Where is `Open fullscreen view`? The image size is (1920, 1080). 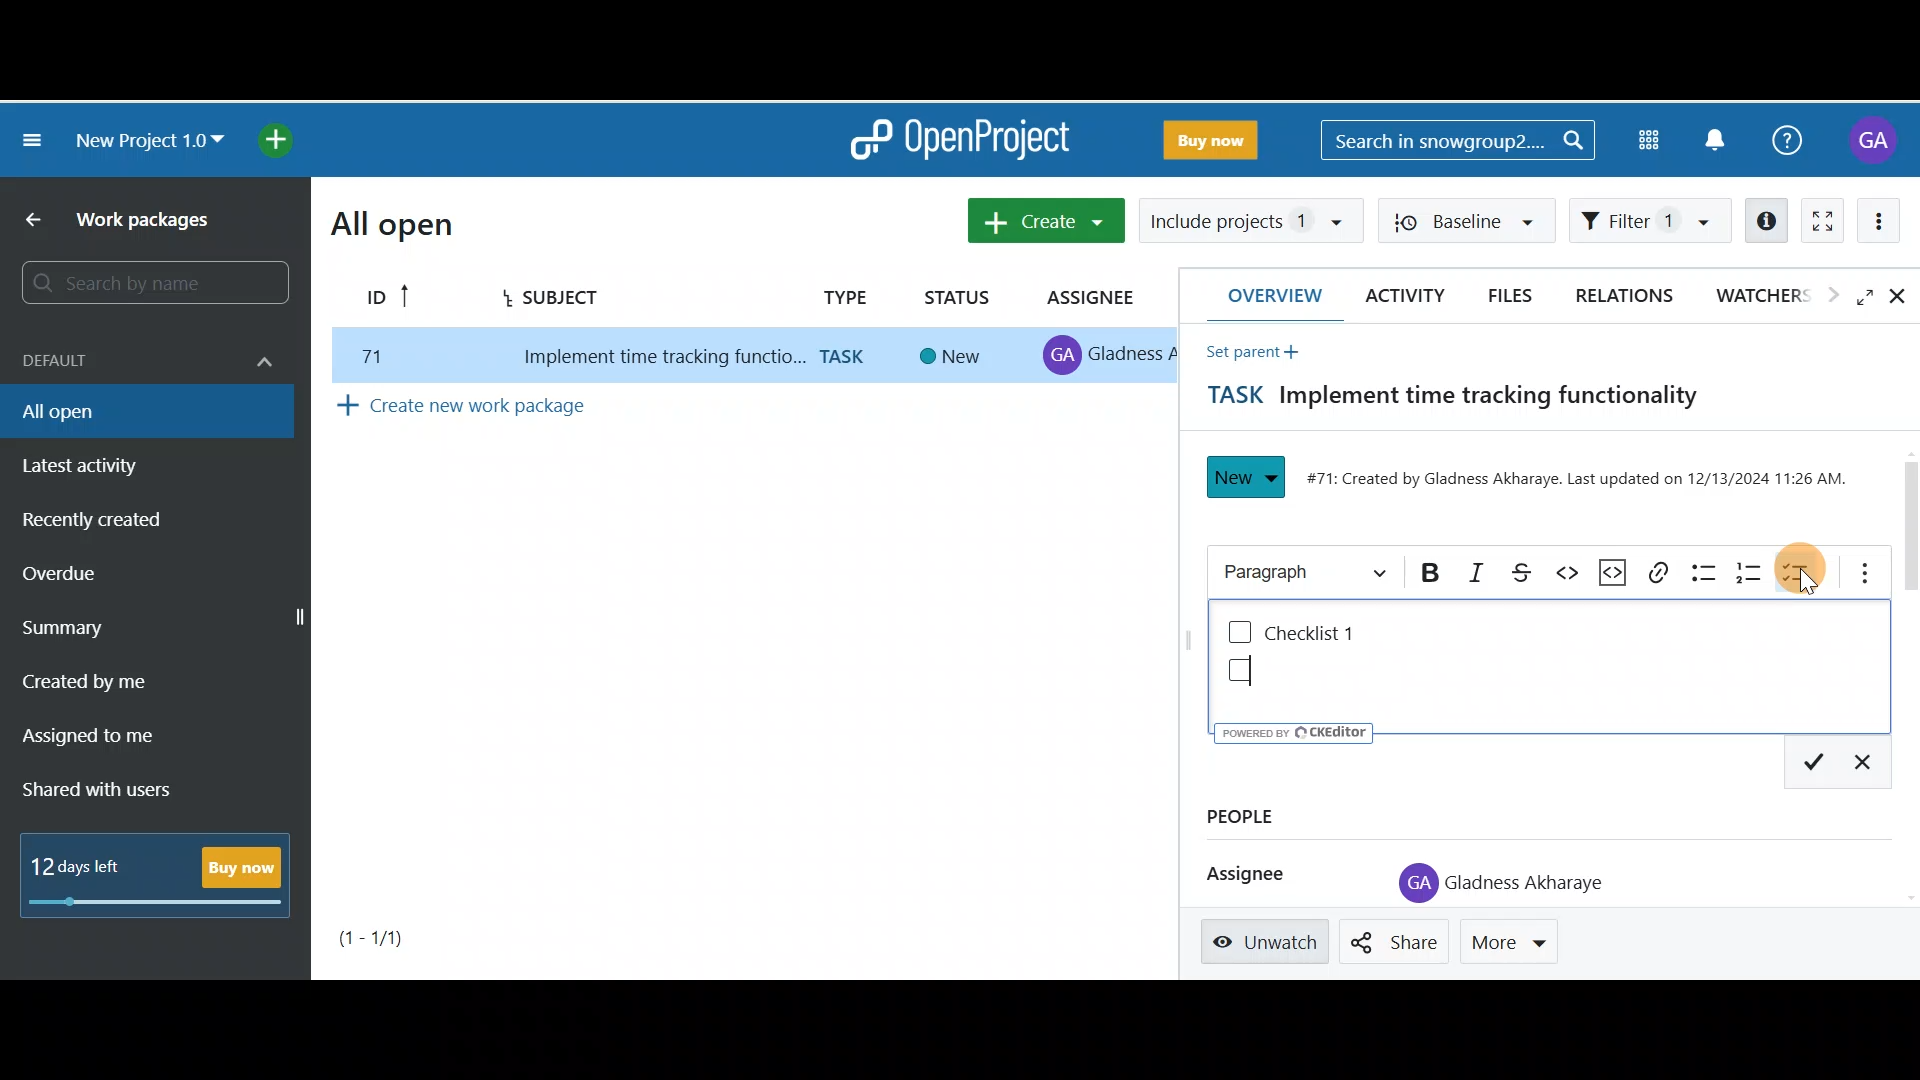 Open fullscreen view is located at coordinates (1851, 298).